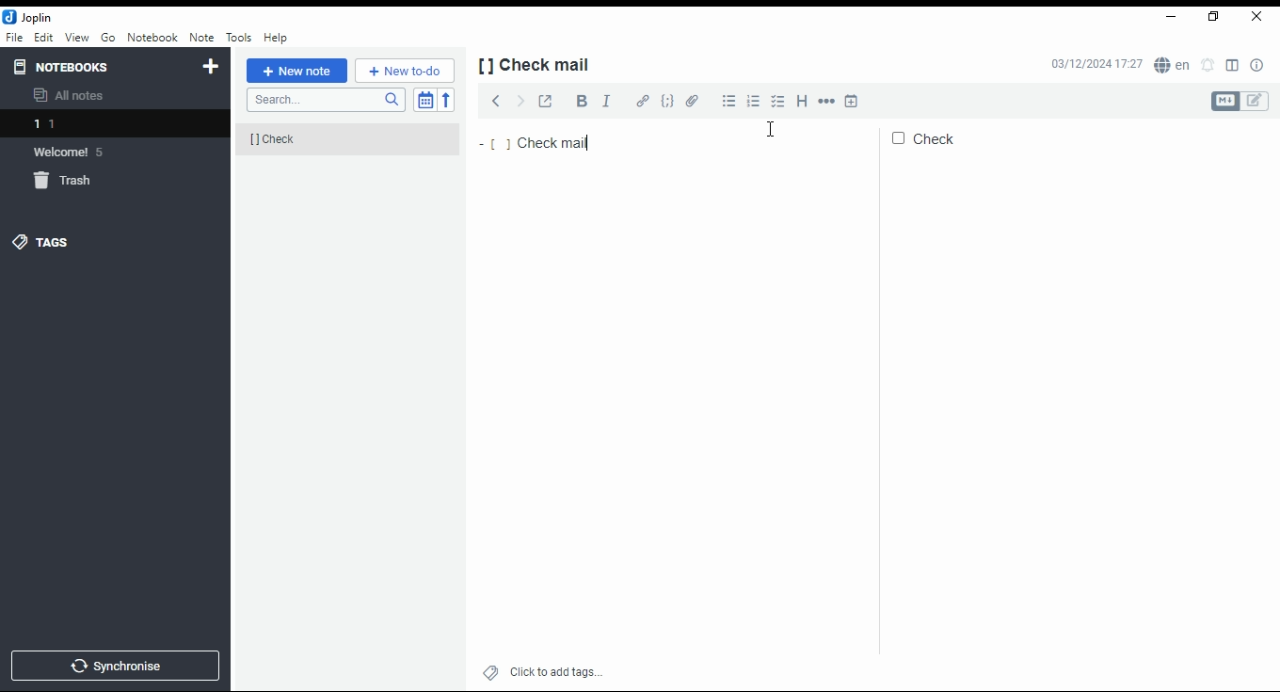 This screenshot has height=692, width=1280. What do you see at coordinates (201, 38) in the screenshot?
I see `note` at bounding box center [201, 38].